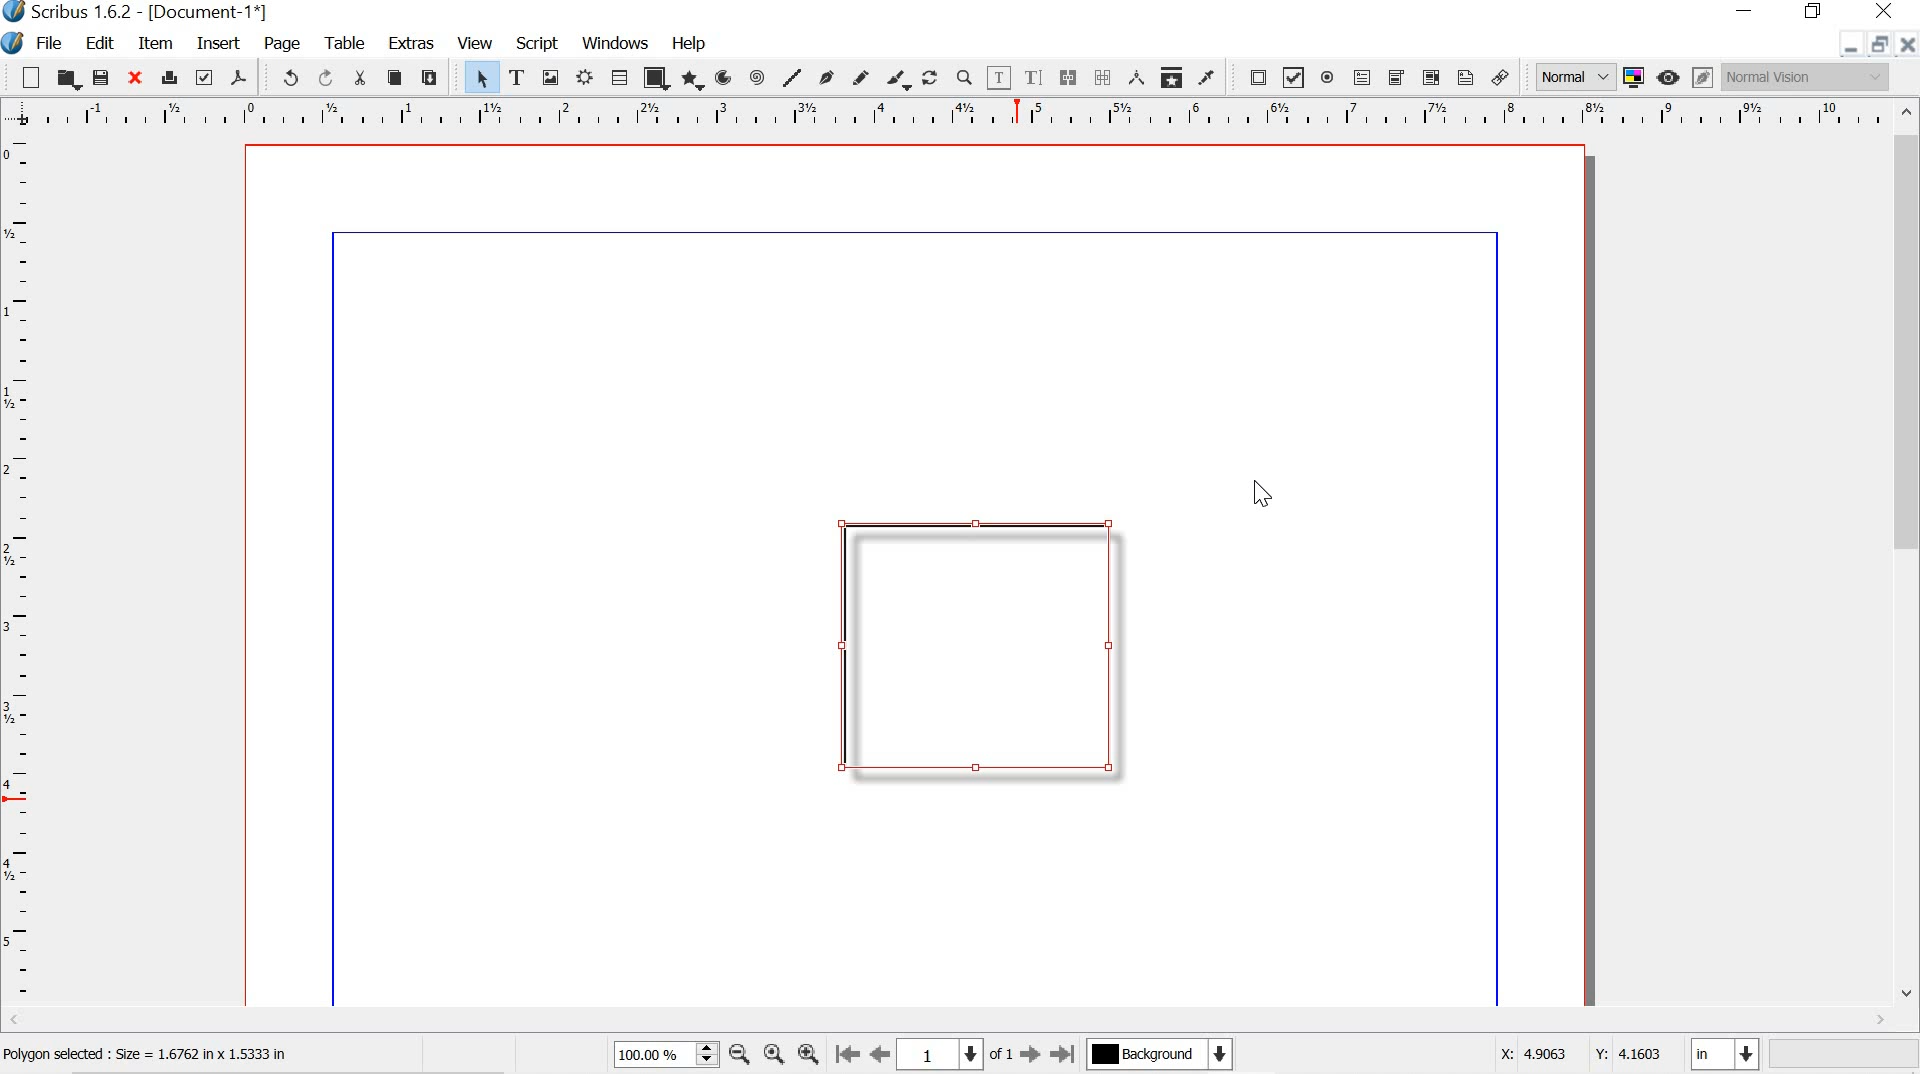 This screenshot has width=1920, height=1074. What do you see at coordinates (619, 78) in the screenshot?
I see `table` at bounding box center [619, 78].